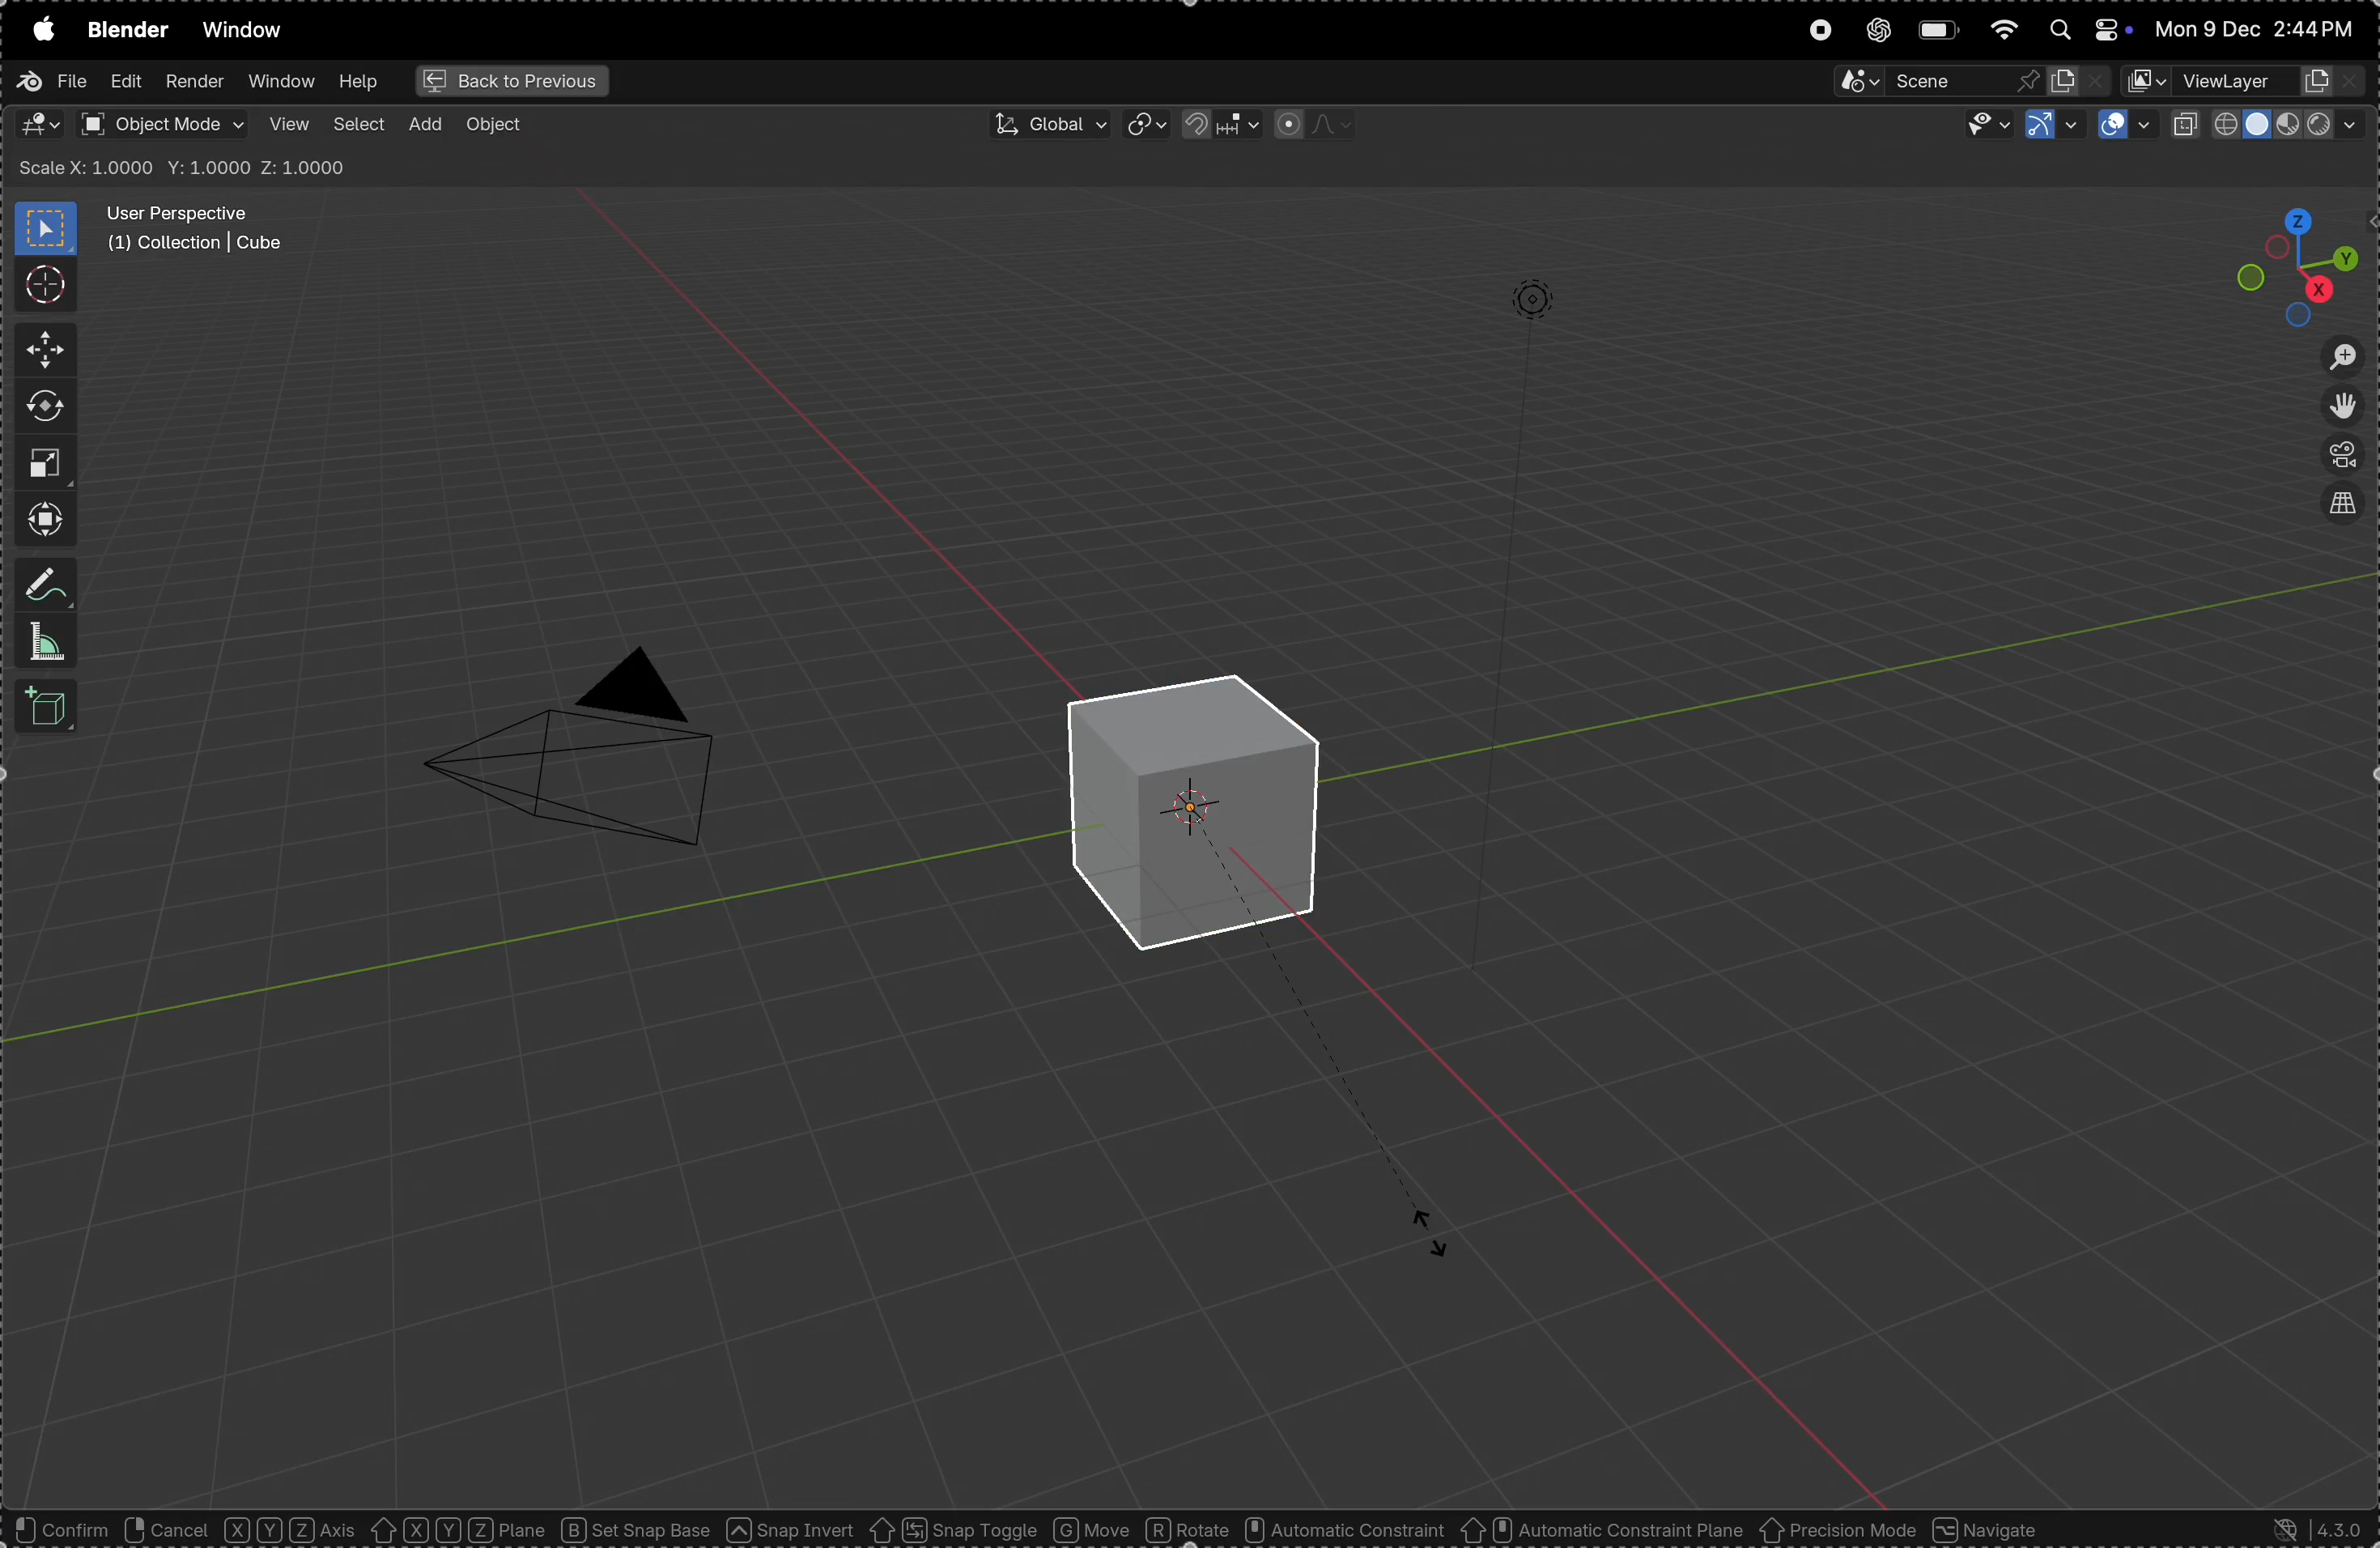  What do you see at coordinates (2267, 124) in the screenshot?
I see `view port shading` at bounding box center [2267, 124].